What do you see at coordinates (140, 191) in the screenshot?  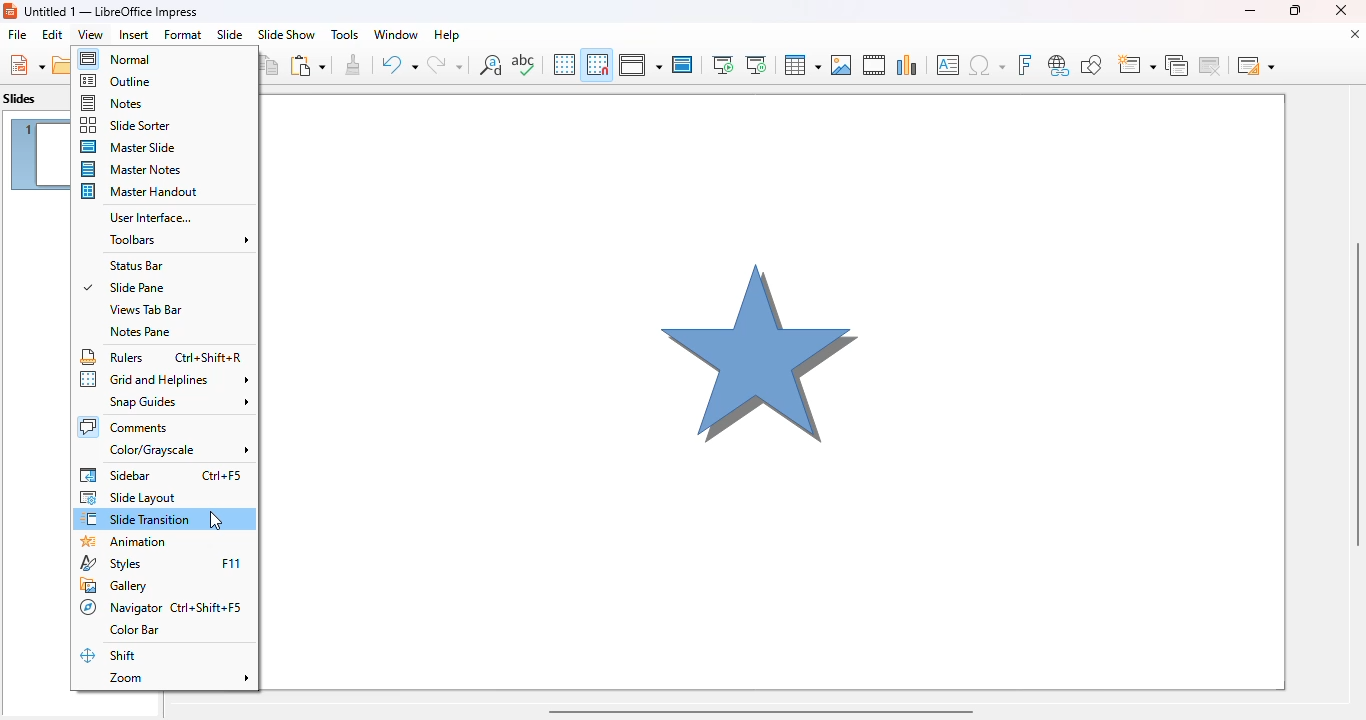 I see `master handout` at bounding box center [140, 191].